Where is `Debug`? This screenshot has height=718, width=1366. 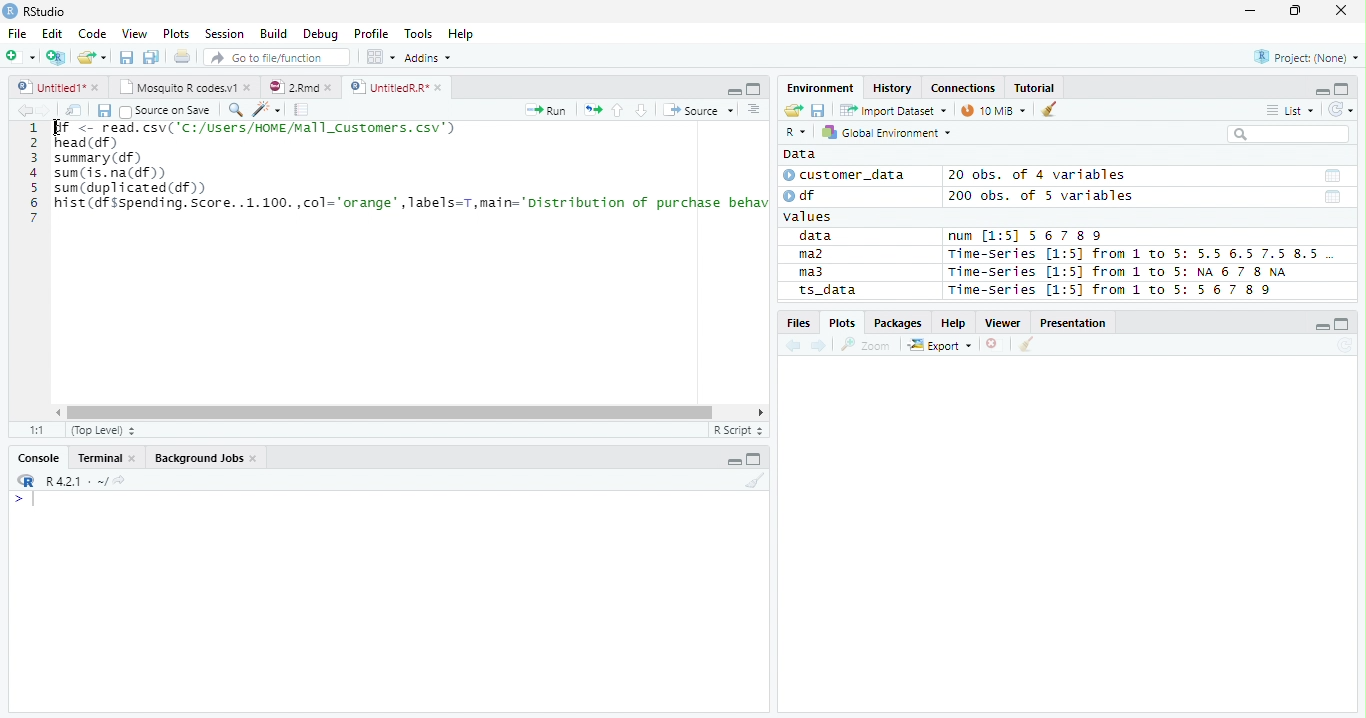 Debug is located at coordinates (321, 35).